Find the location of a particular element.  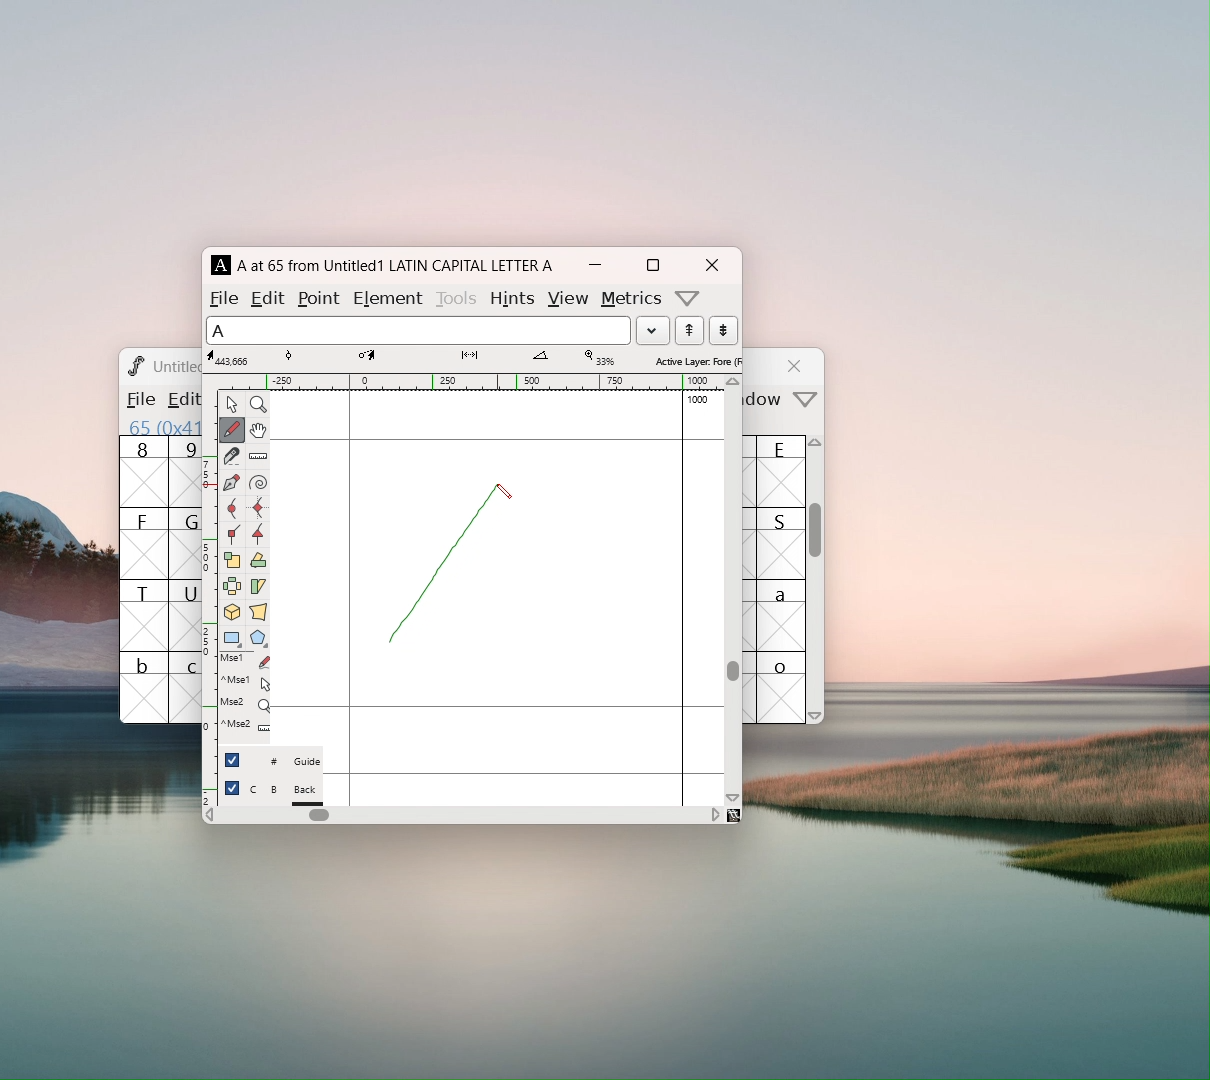

cursor coordinates is located at coordinates (231, 358).